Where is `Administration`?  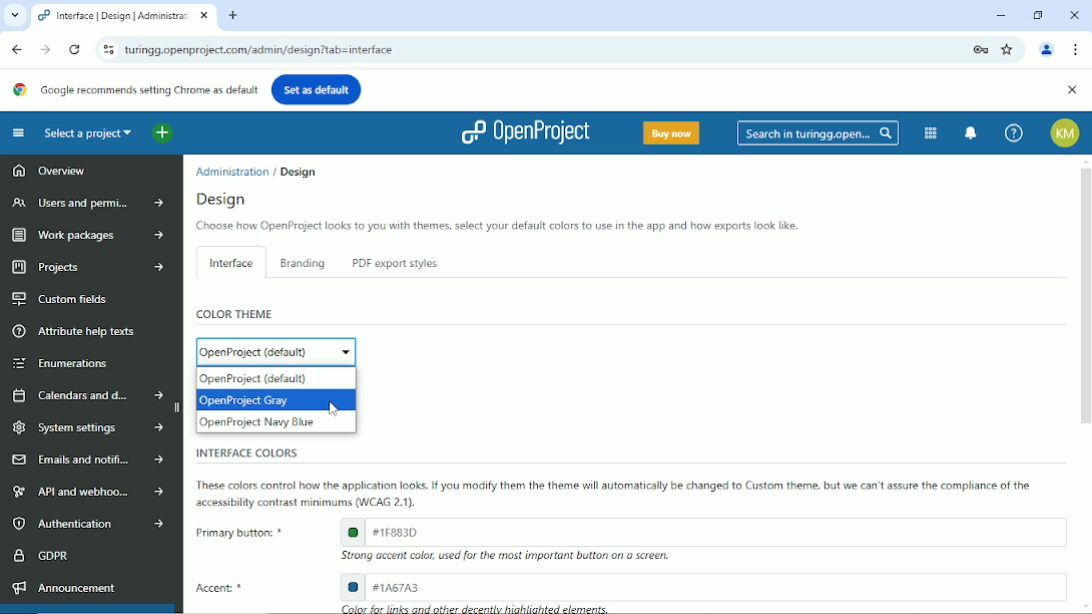
Administration is located at coordinates (233, 170).